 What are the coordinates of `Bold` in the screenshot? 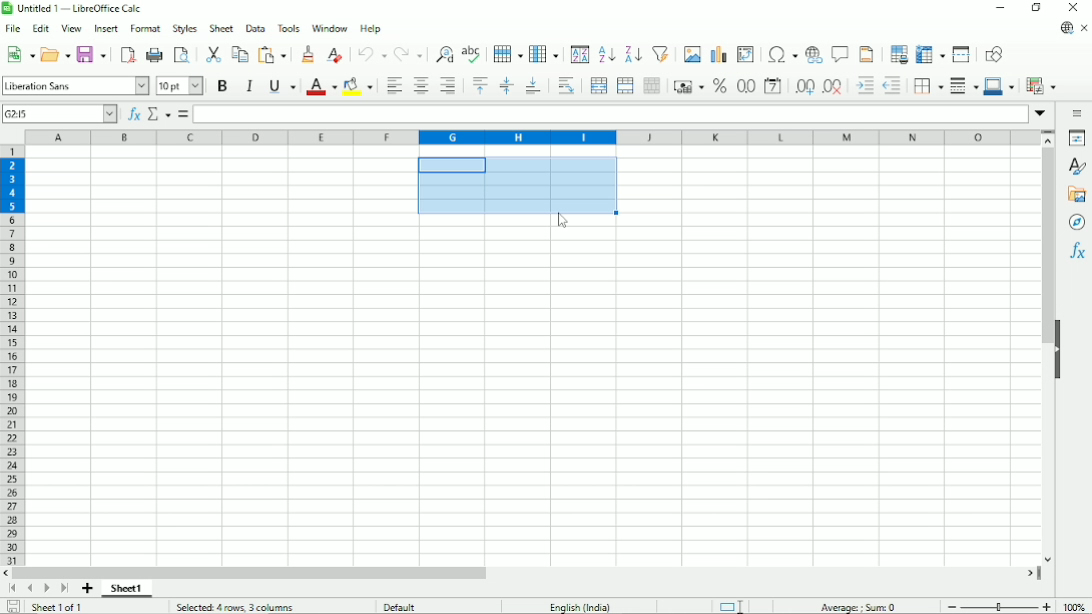 It's located at (221, 87).